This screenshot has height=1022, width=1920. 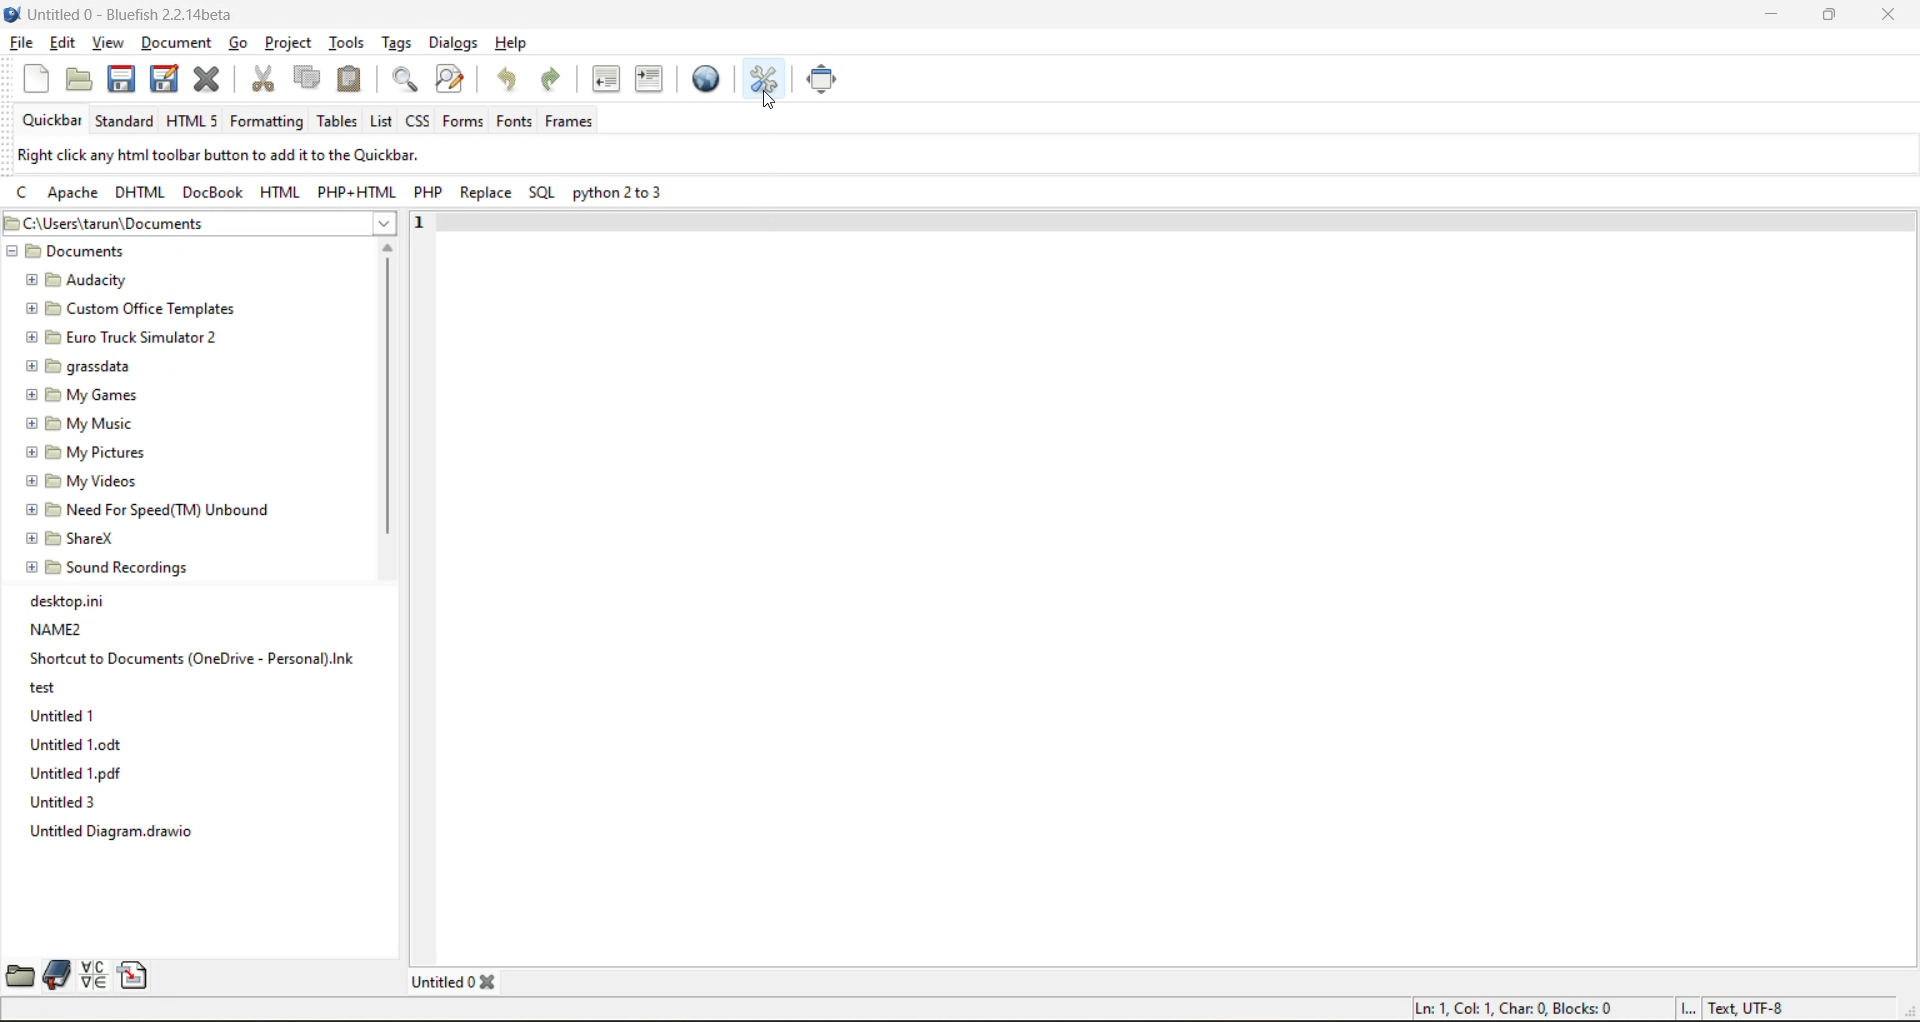 What do you see at coordinates (461, 121) in the screenshot?
I see `forms` at bounding box center [461, 121].